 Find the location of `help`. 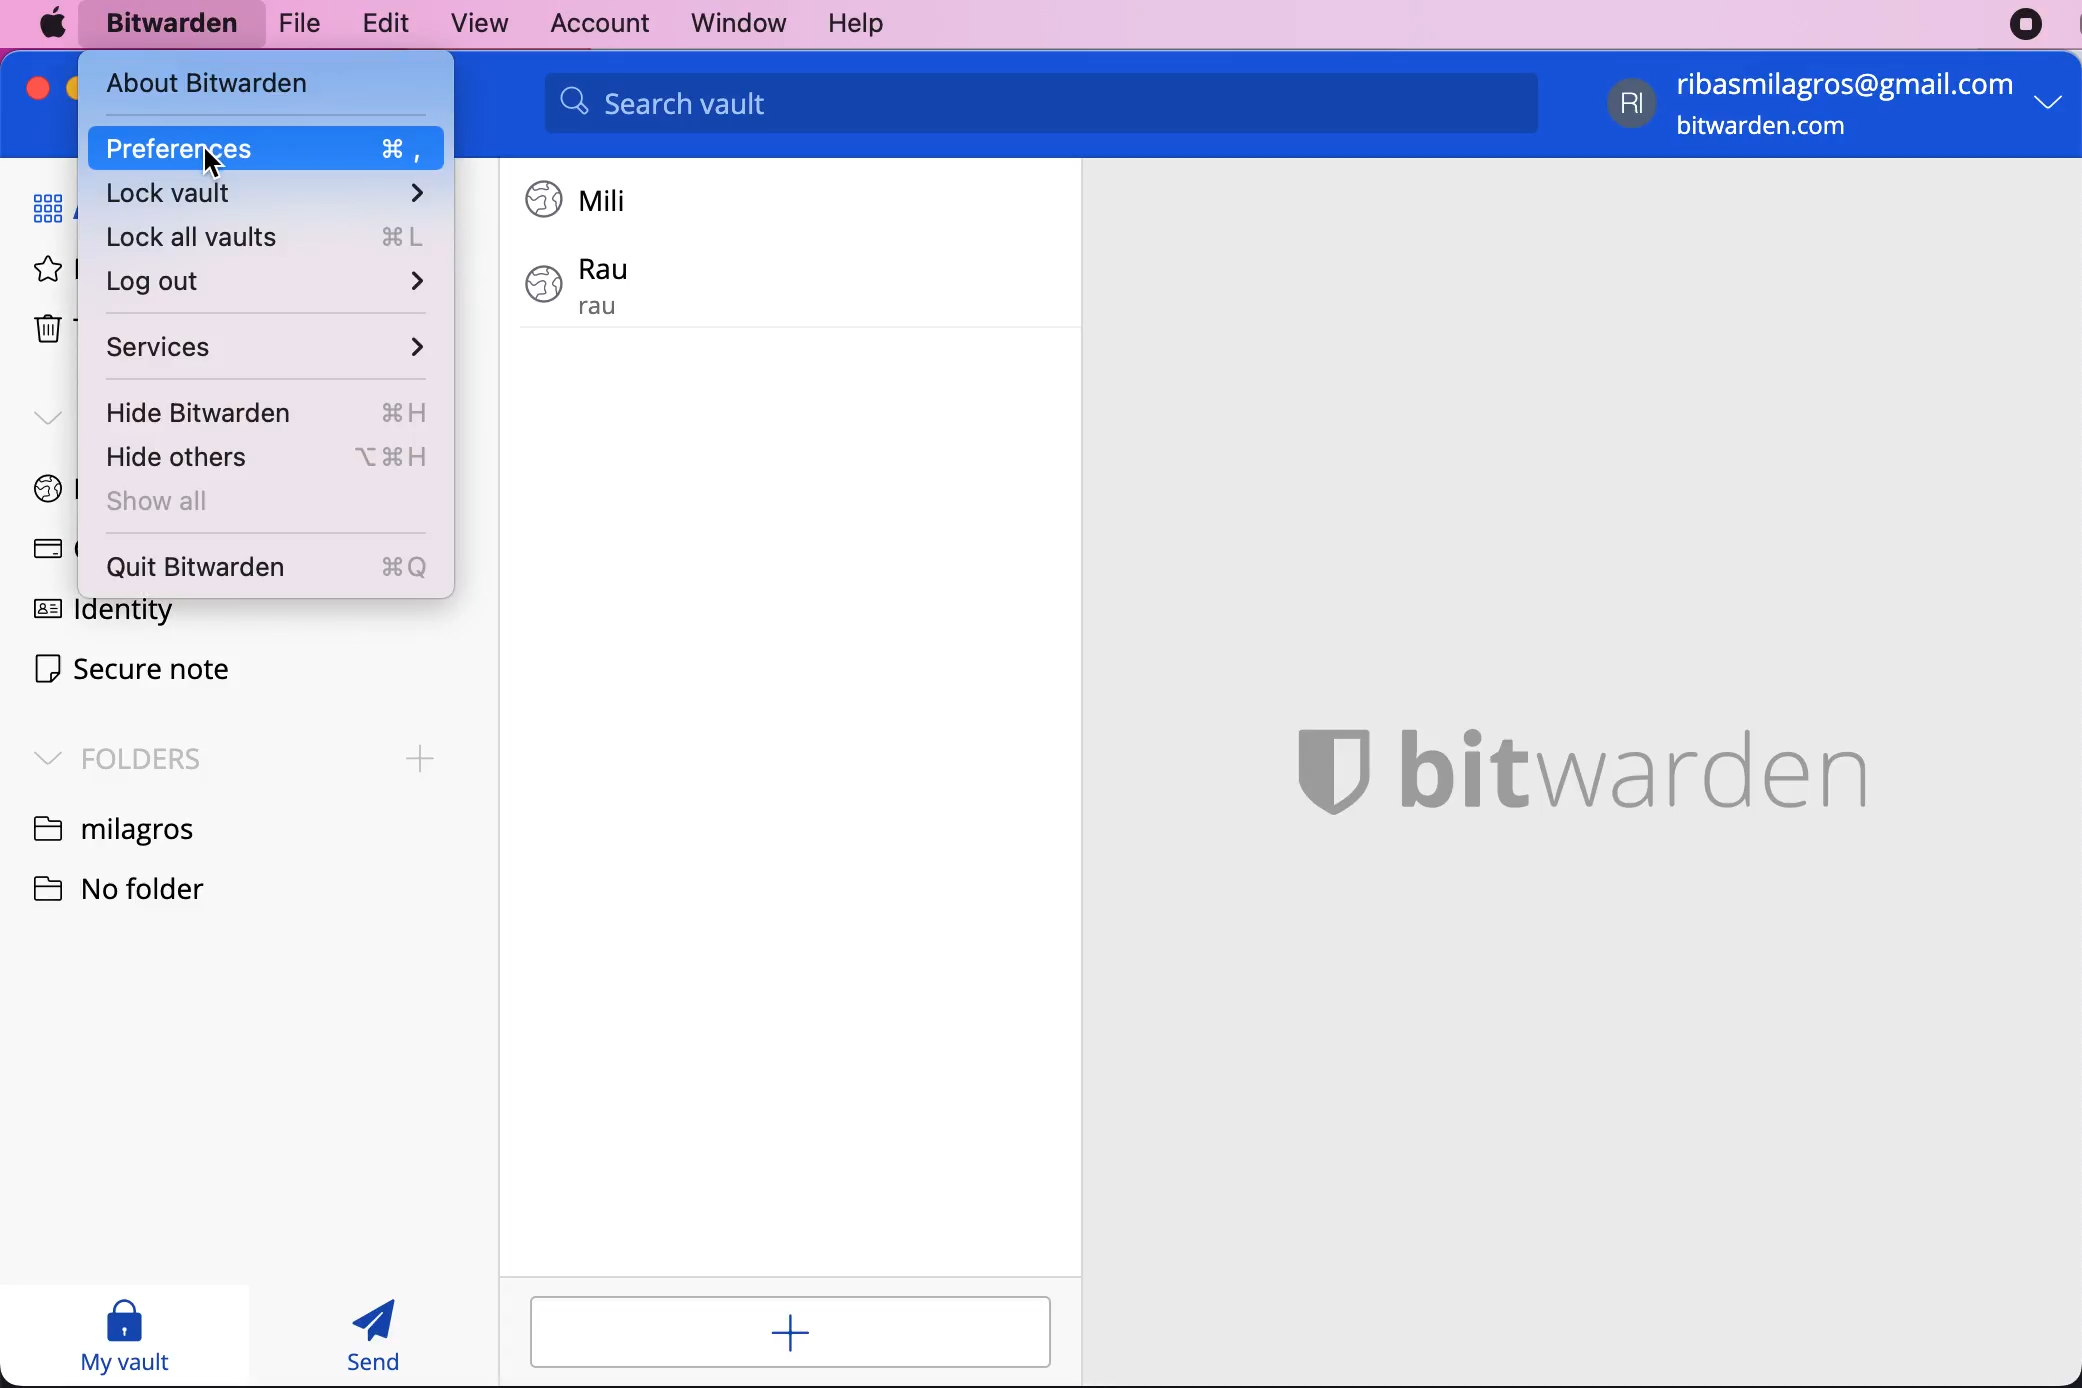

help is located at coordinates (855, 25).